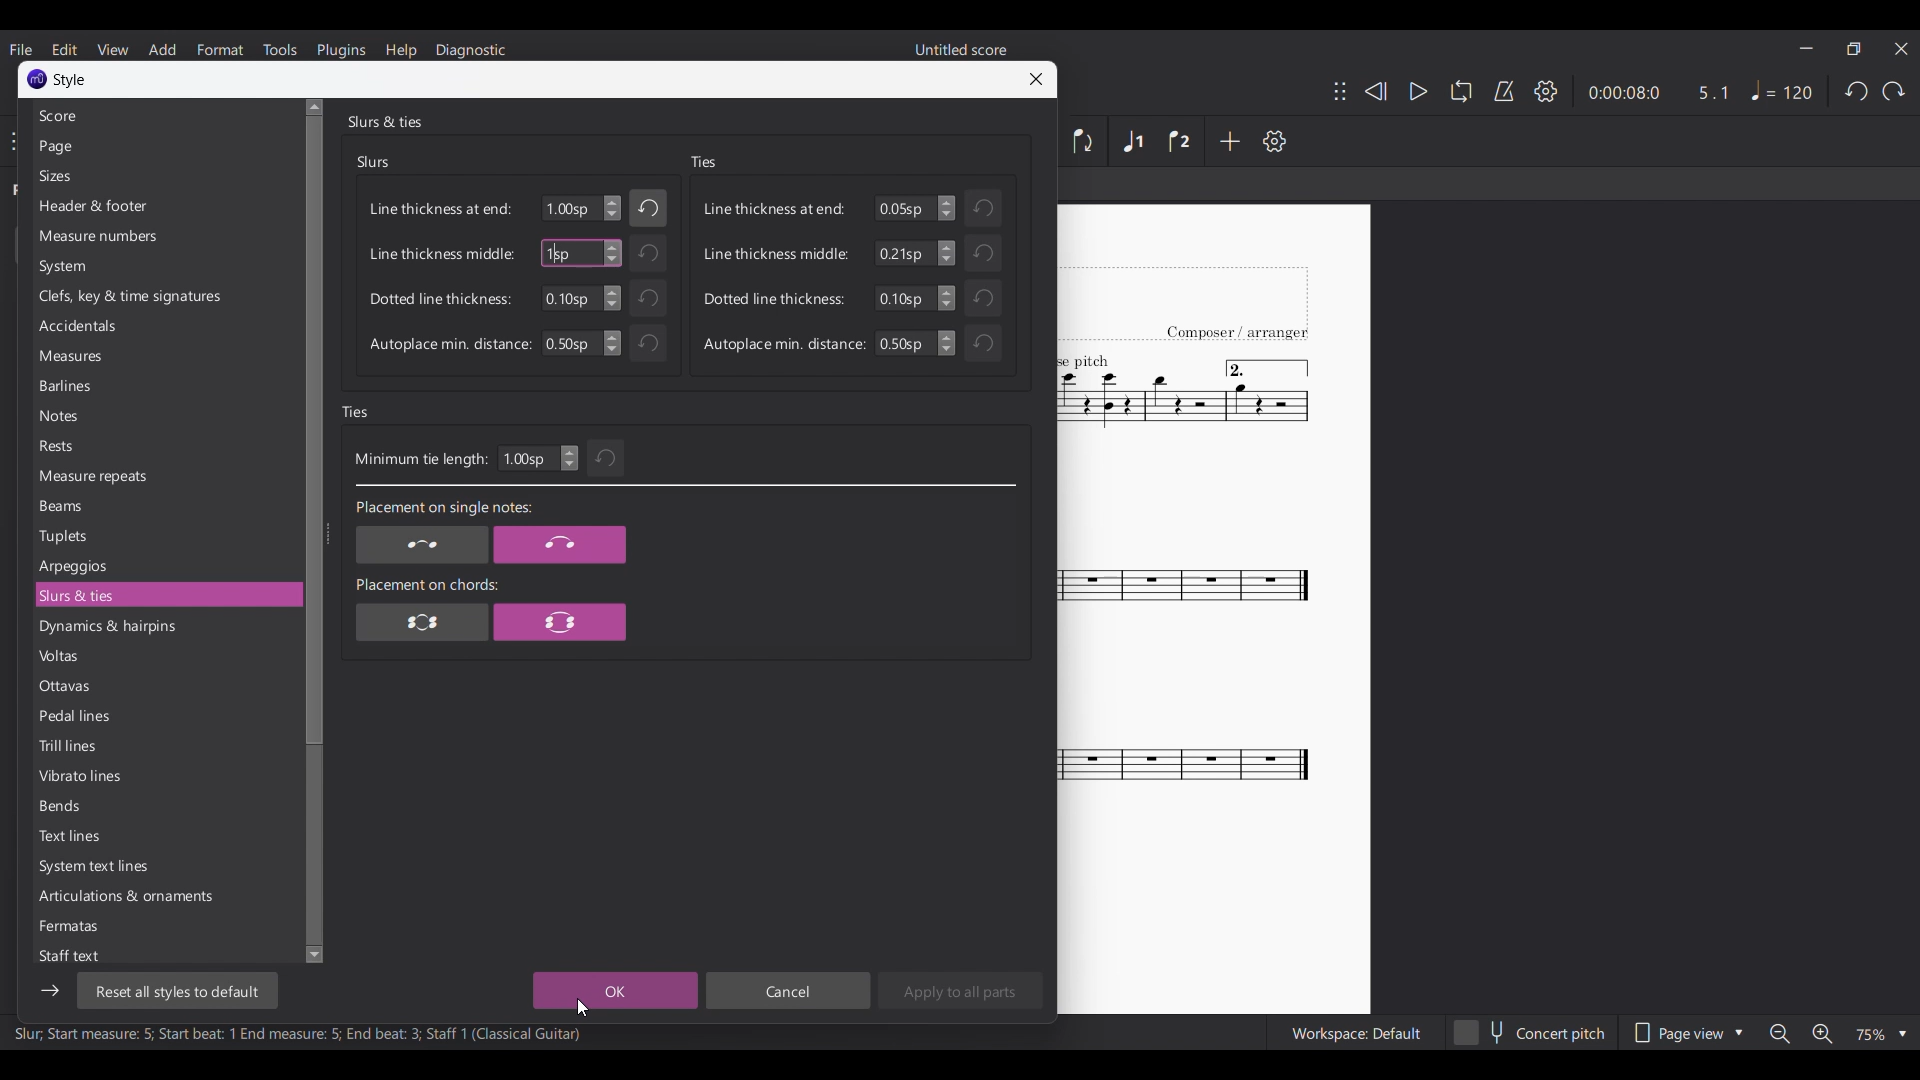 The image size is (1920, 1080). What do you see at coordinates (165, 445) in the screenshot?
I see `Rests` at bounding box center [165, 445].